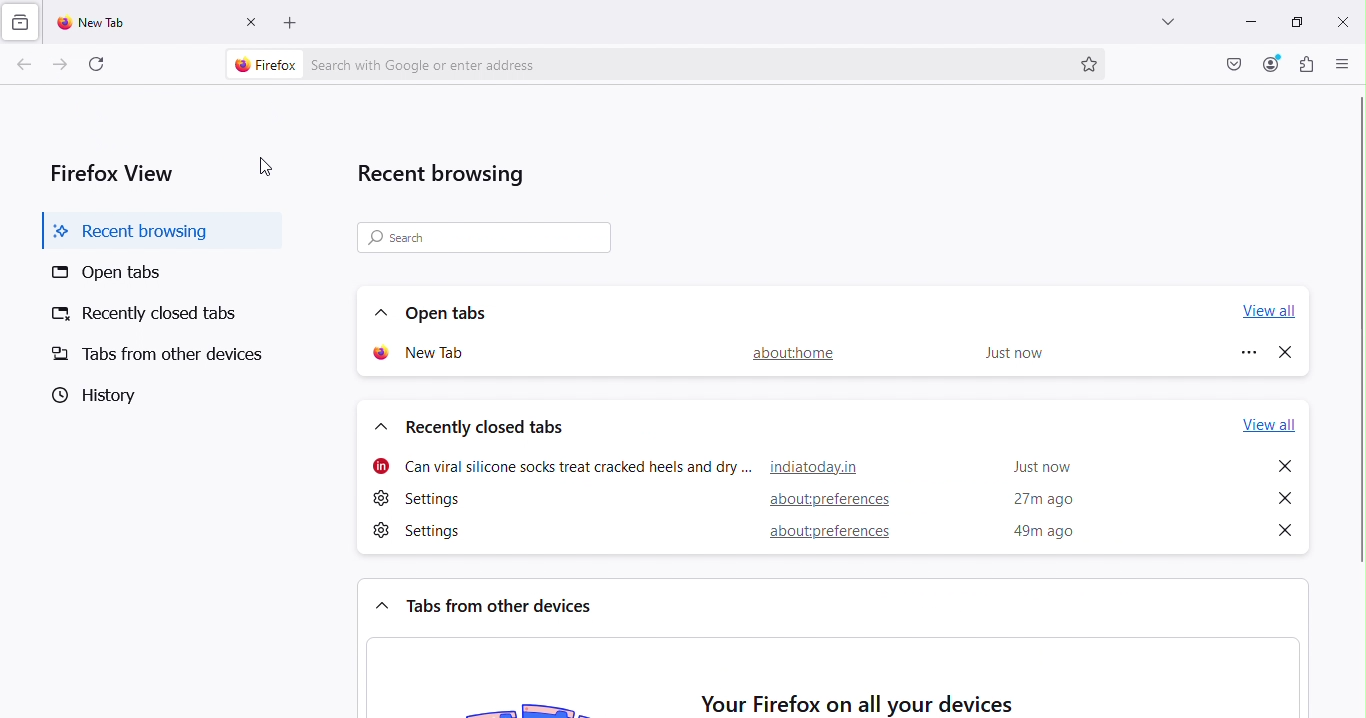 The image size is (1366, 718). I want to click on Close, so click(1286, 497).